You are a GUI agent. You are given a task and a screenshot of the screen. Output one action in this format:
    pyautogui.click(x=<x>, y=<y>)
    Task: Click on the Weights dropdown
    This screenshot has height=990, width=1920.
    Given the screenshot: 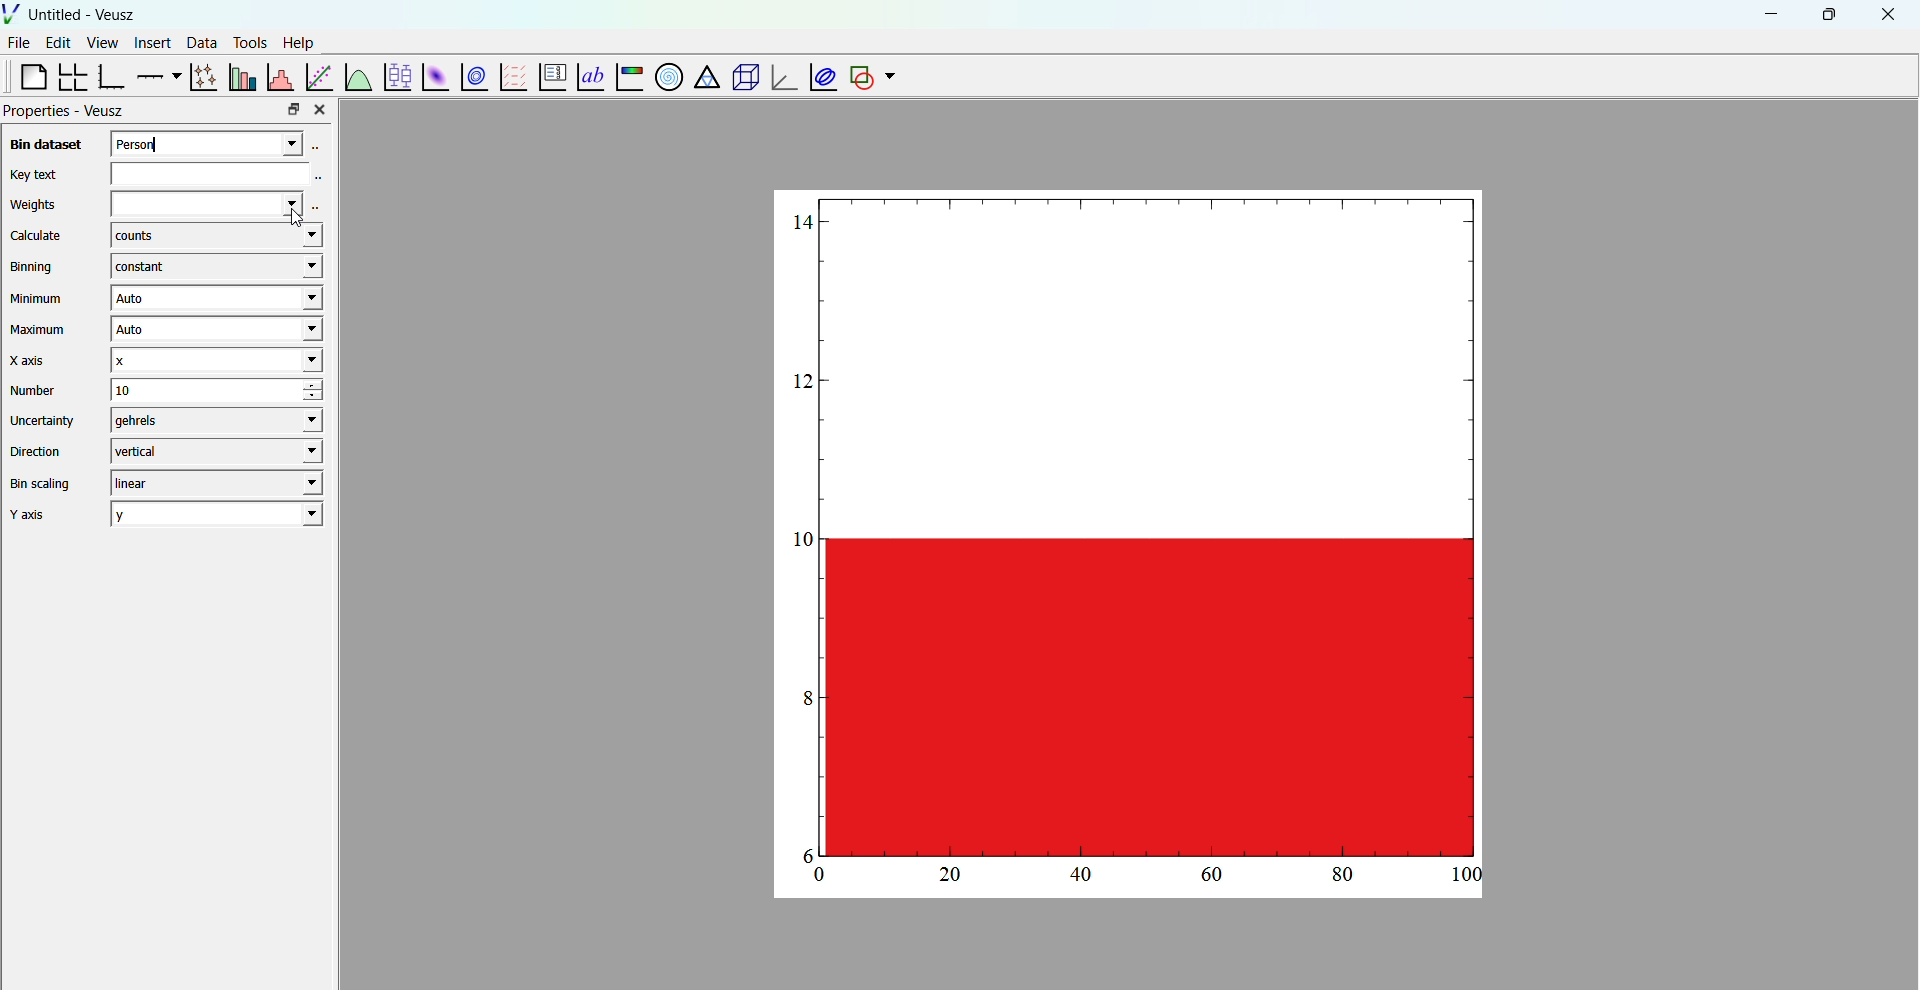 What is the action you would take?
    pyautogui.click(x=203, y=203)
    